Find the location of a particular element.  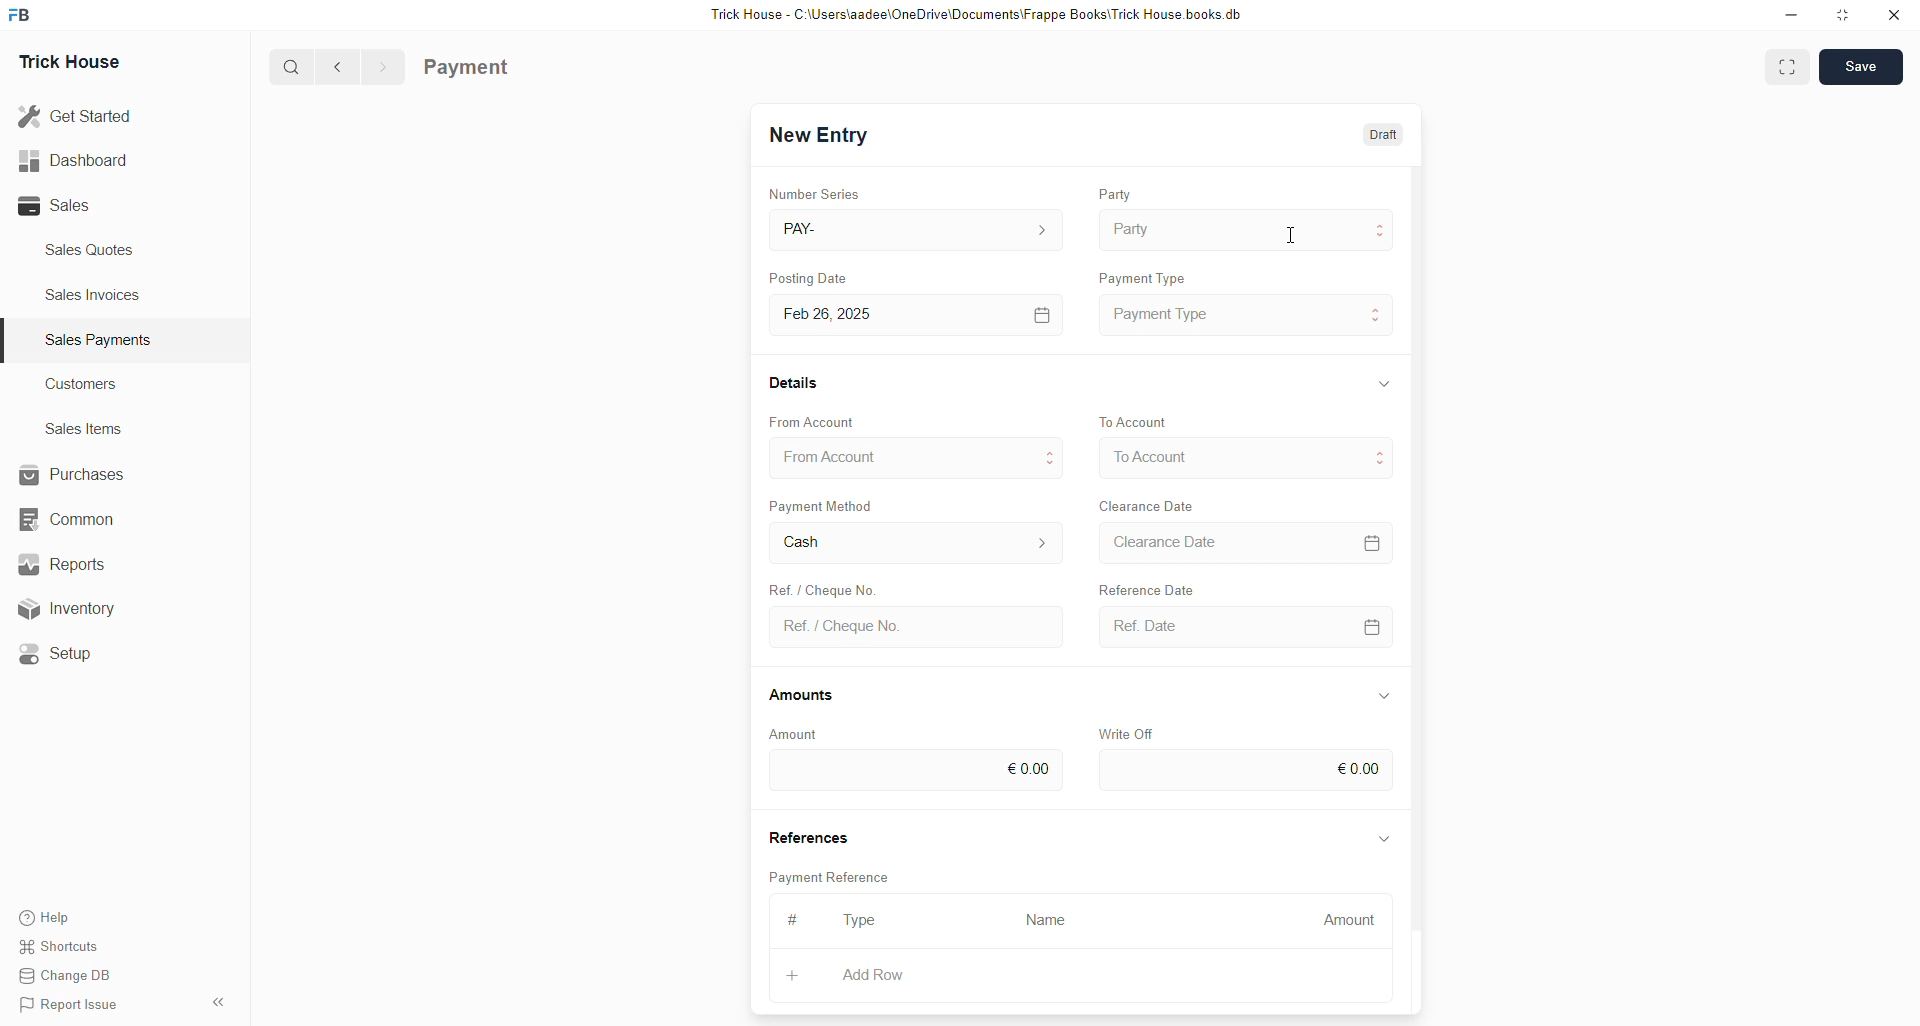

Reports is located at coordinates (75, 563).